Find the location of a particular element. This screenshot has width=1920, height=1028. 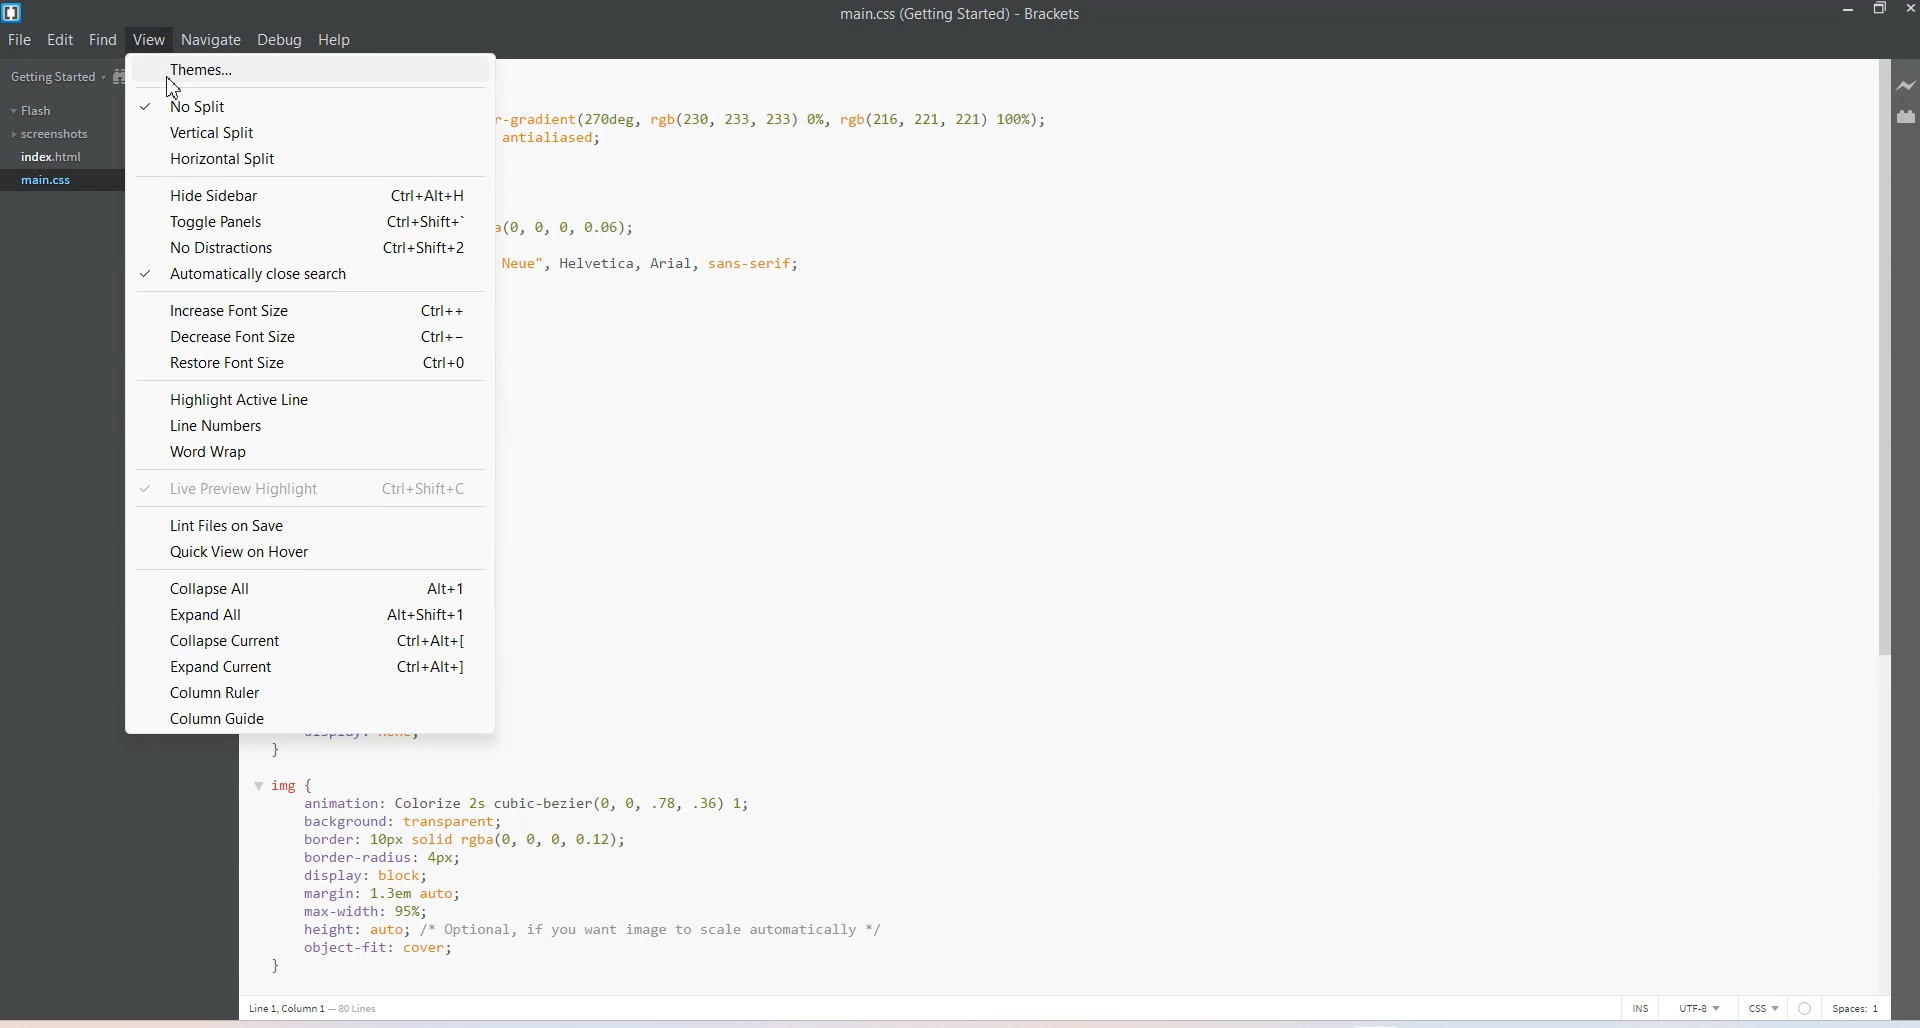

Line1,Column 1 is located at coordinates (313, 1009).